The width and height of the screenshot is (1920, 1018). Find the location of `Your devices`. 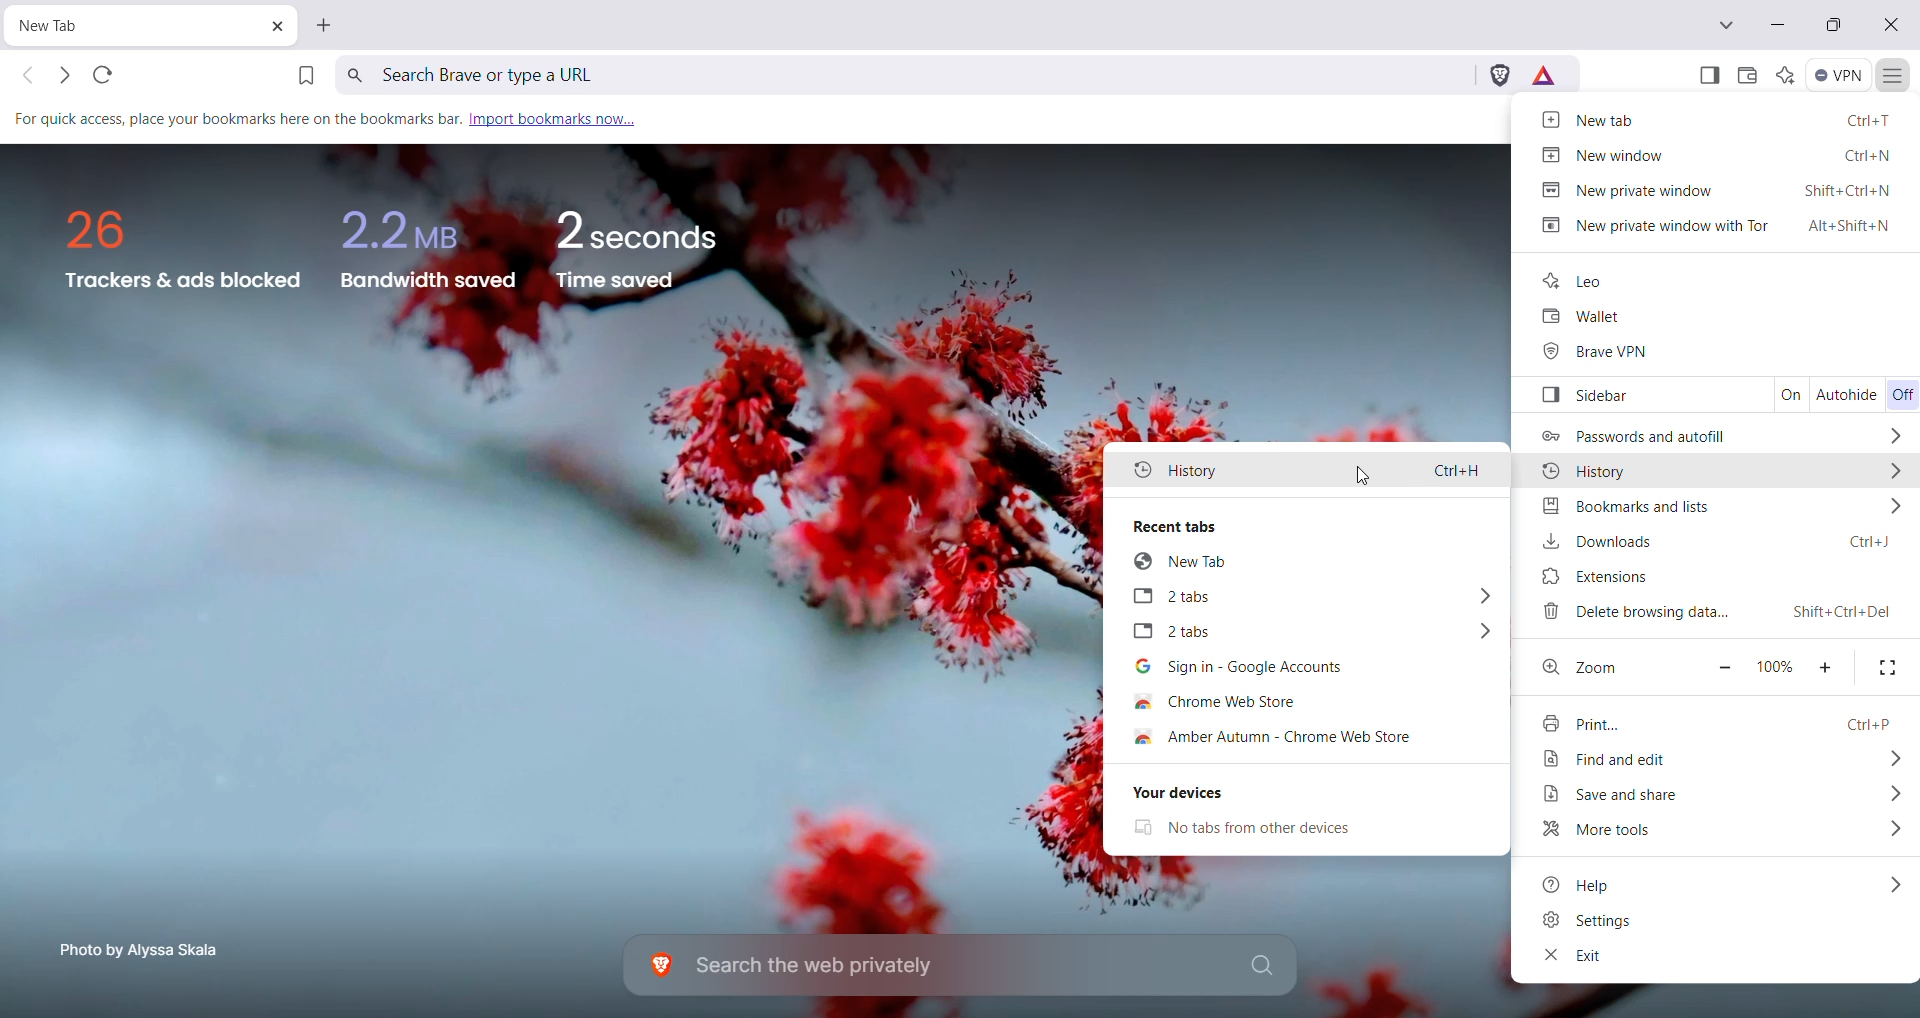

Your devices is located at coordinates (1303, 793).